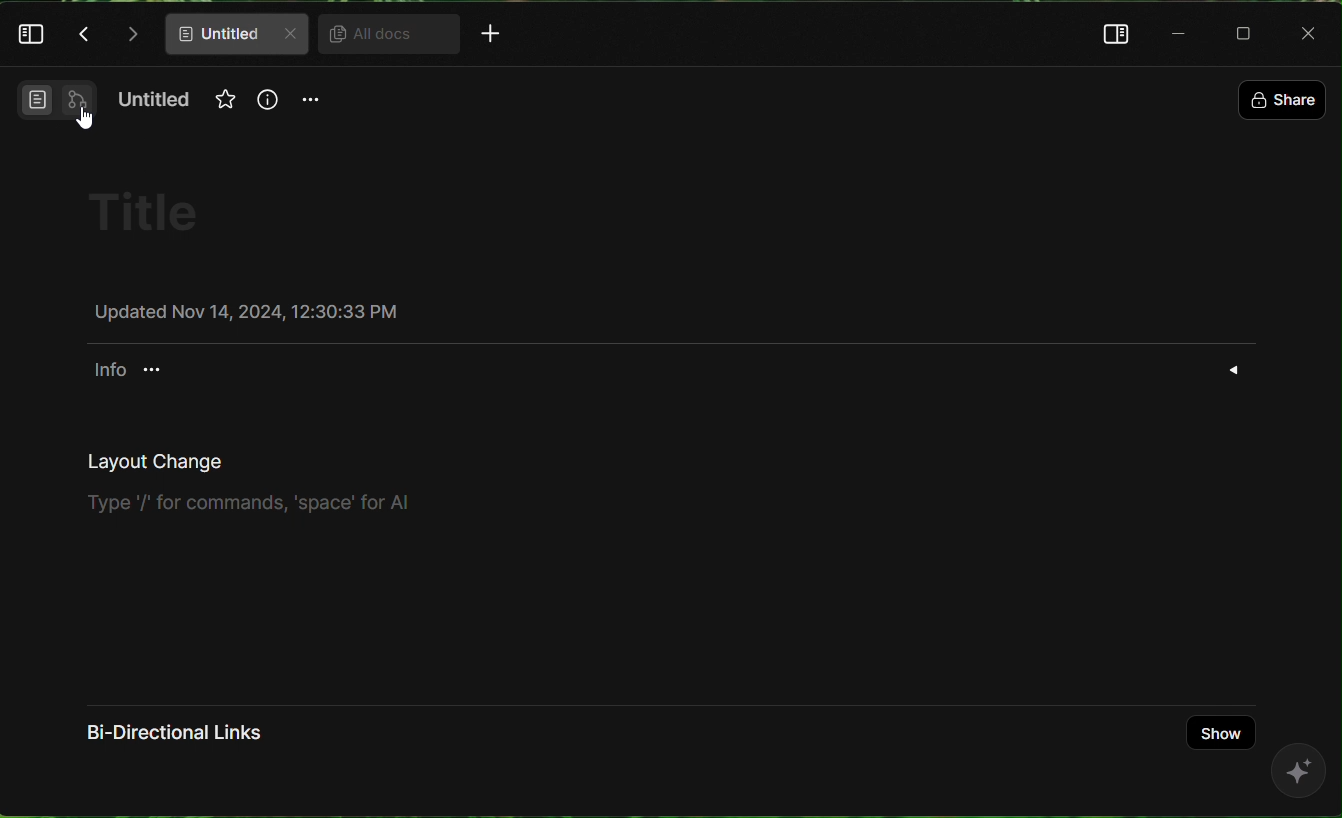 This screenshot has height=818, width=1342. I want to click on title, so click(163, 213).